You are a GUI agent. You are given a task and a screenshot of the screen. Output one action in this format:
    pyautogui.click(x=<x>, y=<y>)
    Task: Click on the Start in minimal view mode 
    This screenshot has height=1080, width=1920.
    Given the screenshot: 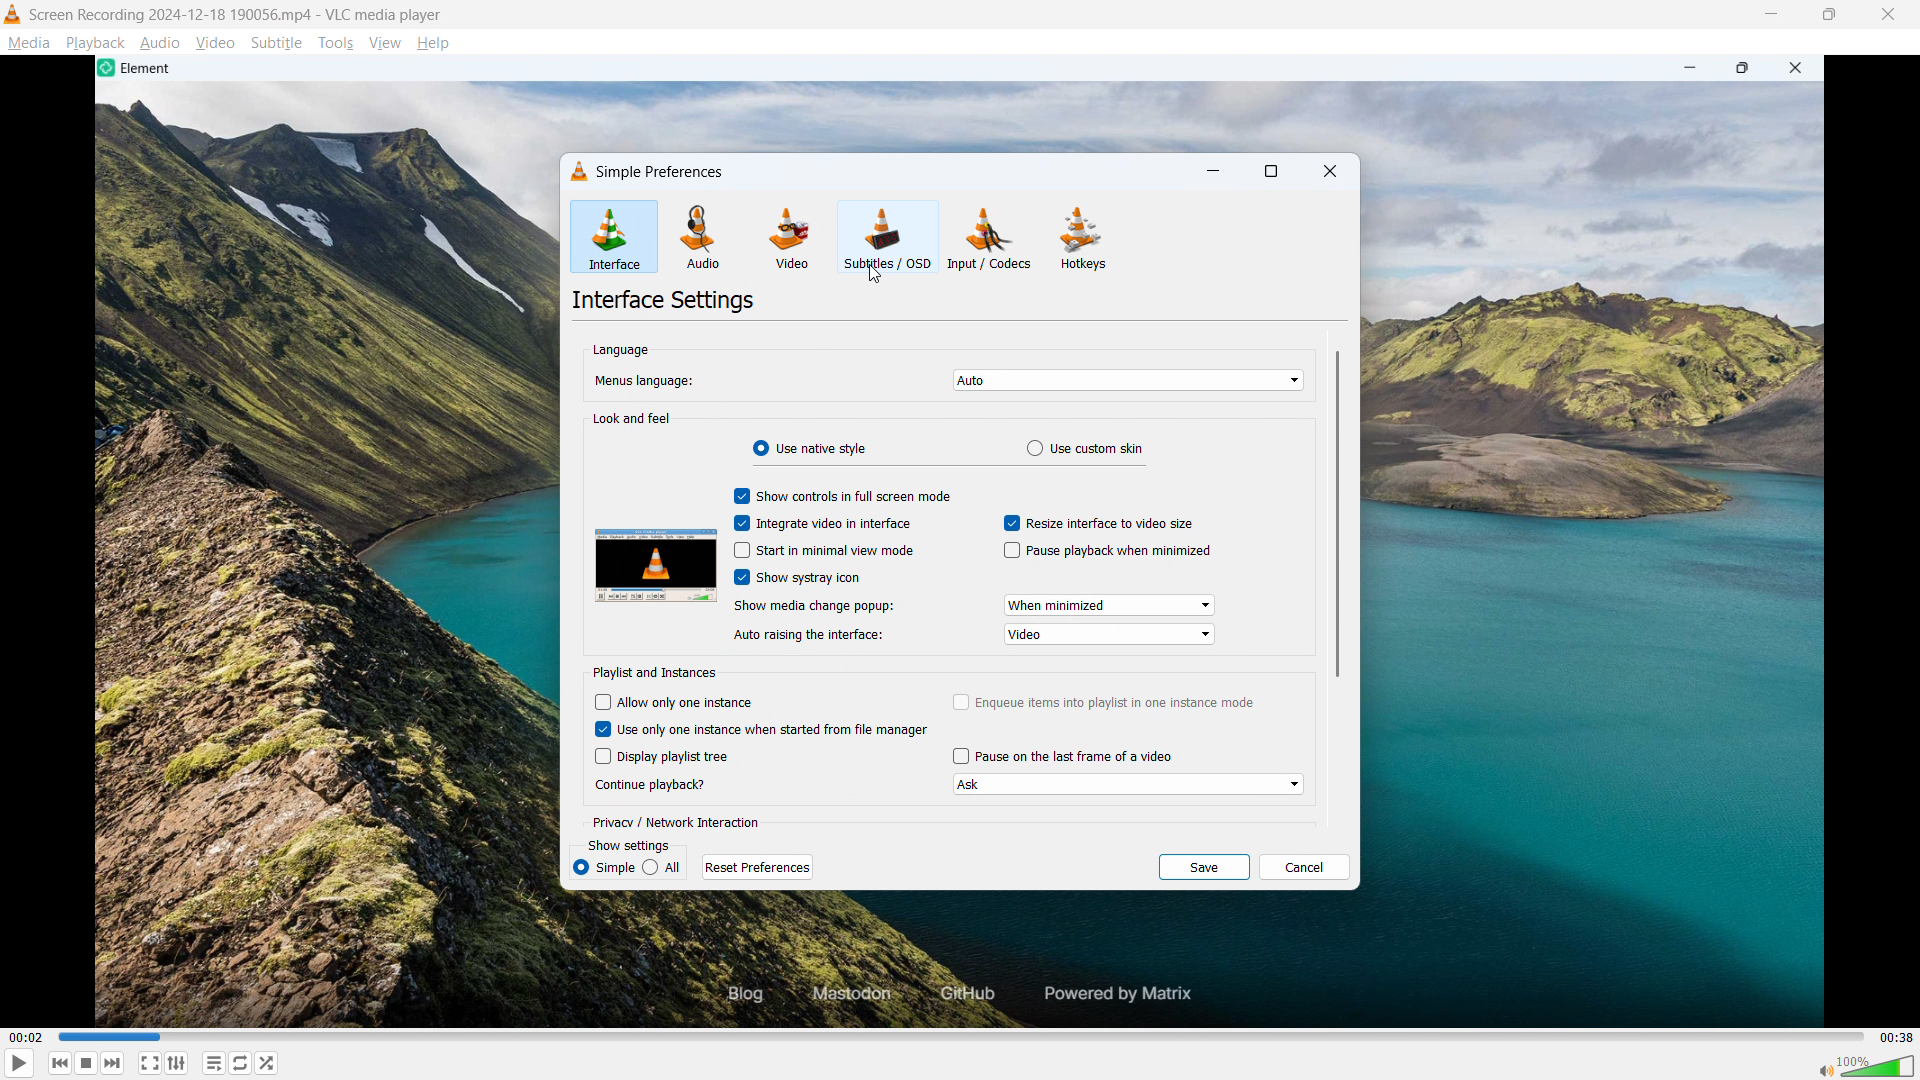 What is the action you would take?
    pyautogui.click(x=837, y=549)
    